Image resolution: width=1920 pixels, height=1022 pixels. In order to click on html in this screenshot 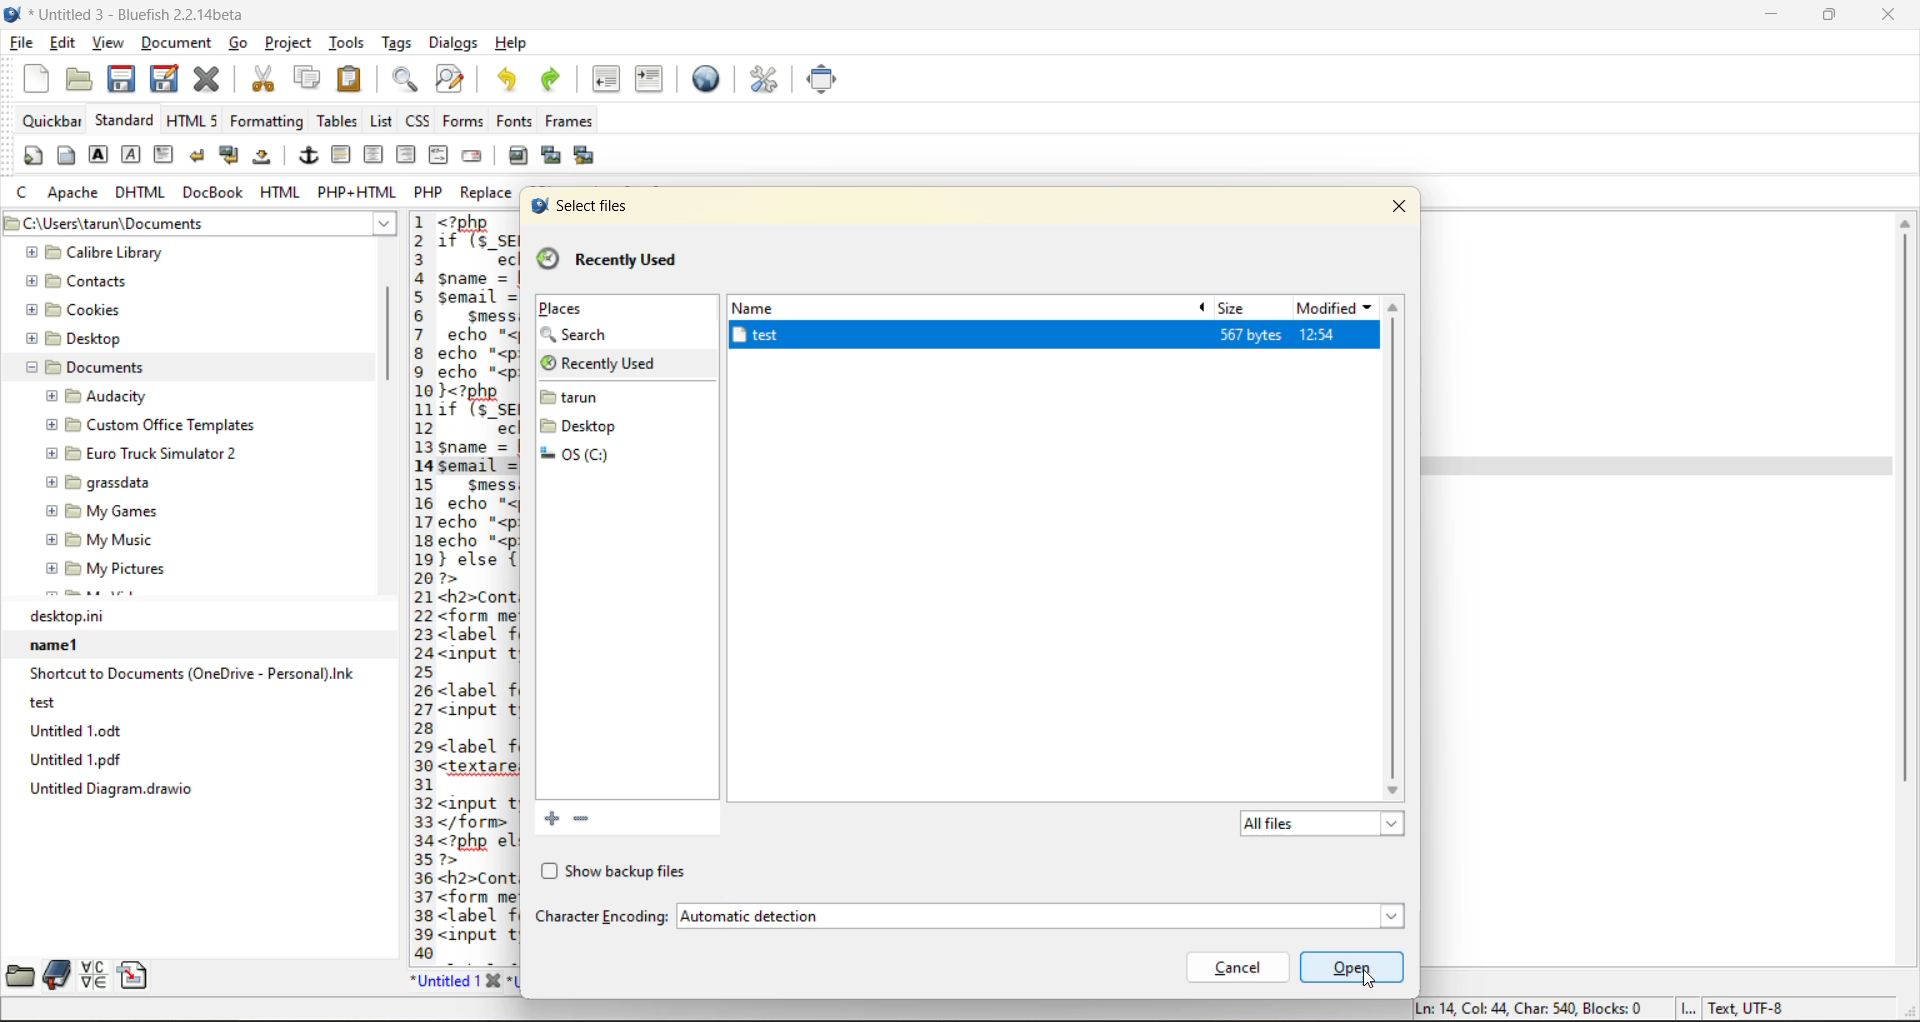, I will do `click(281, 194)`.